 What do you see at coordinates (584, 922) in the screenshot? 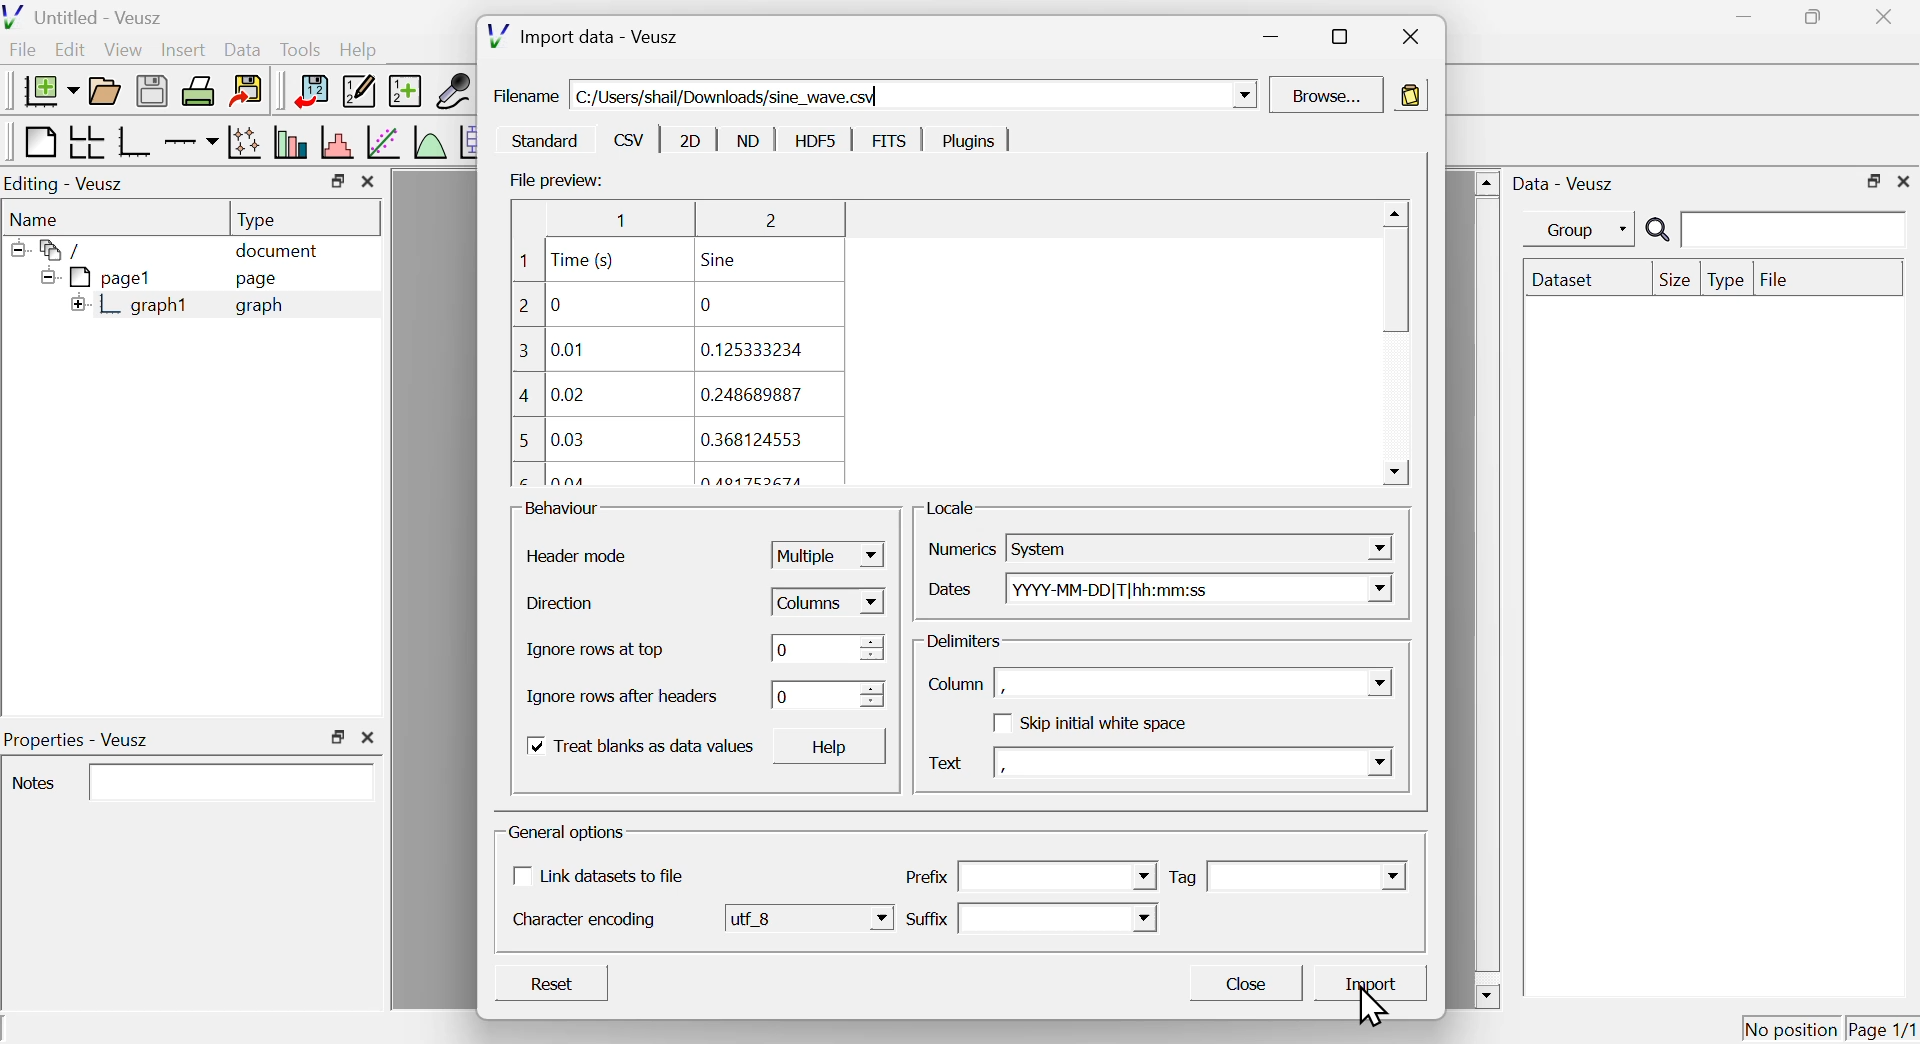
I see `Character encoding` at bounding box center [584, 922].